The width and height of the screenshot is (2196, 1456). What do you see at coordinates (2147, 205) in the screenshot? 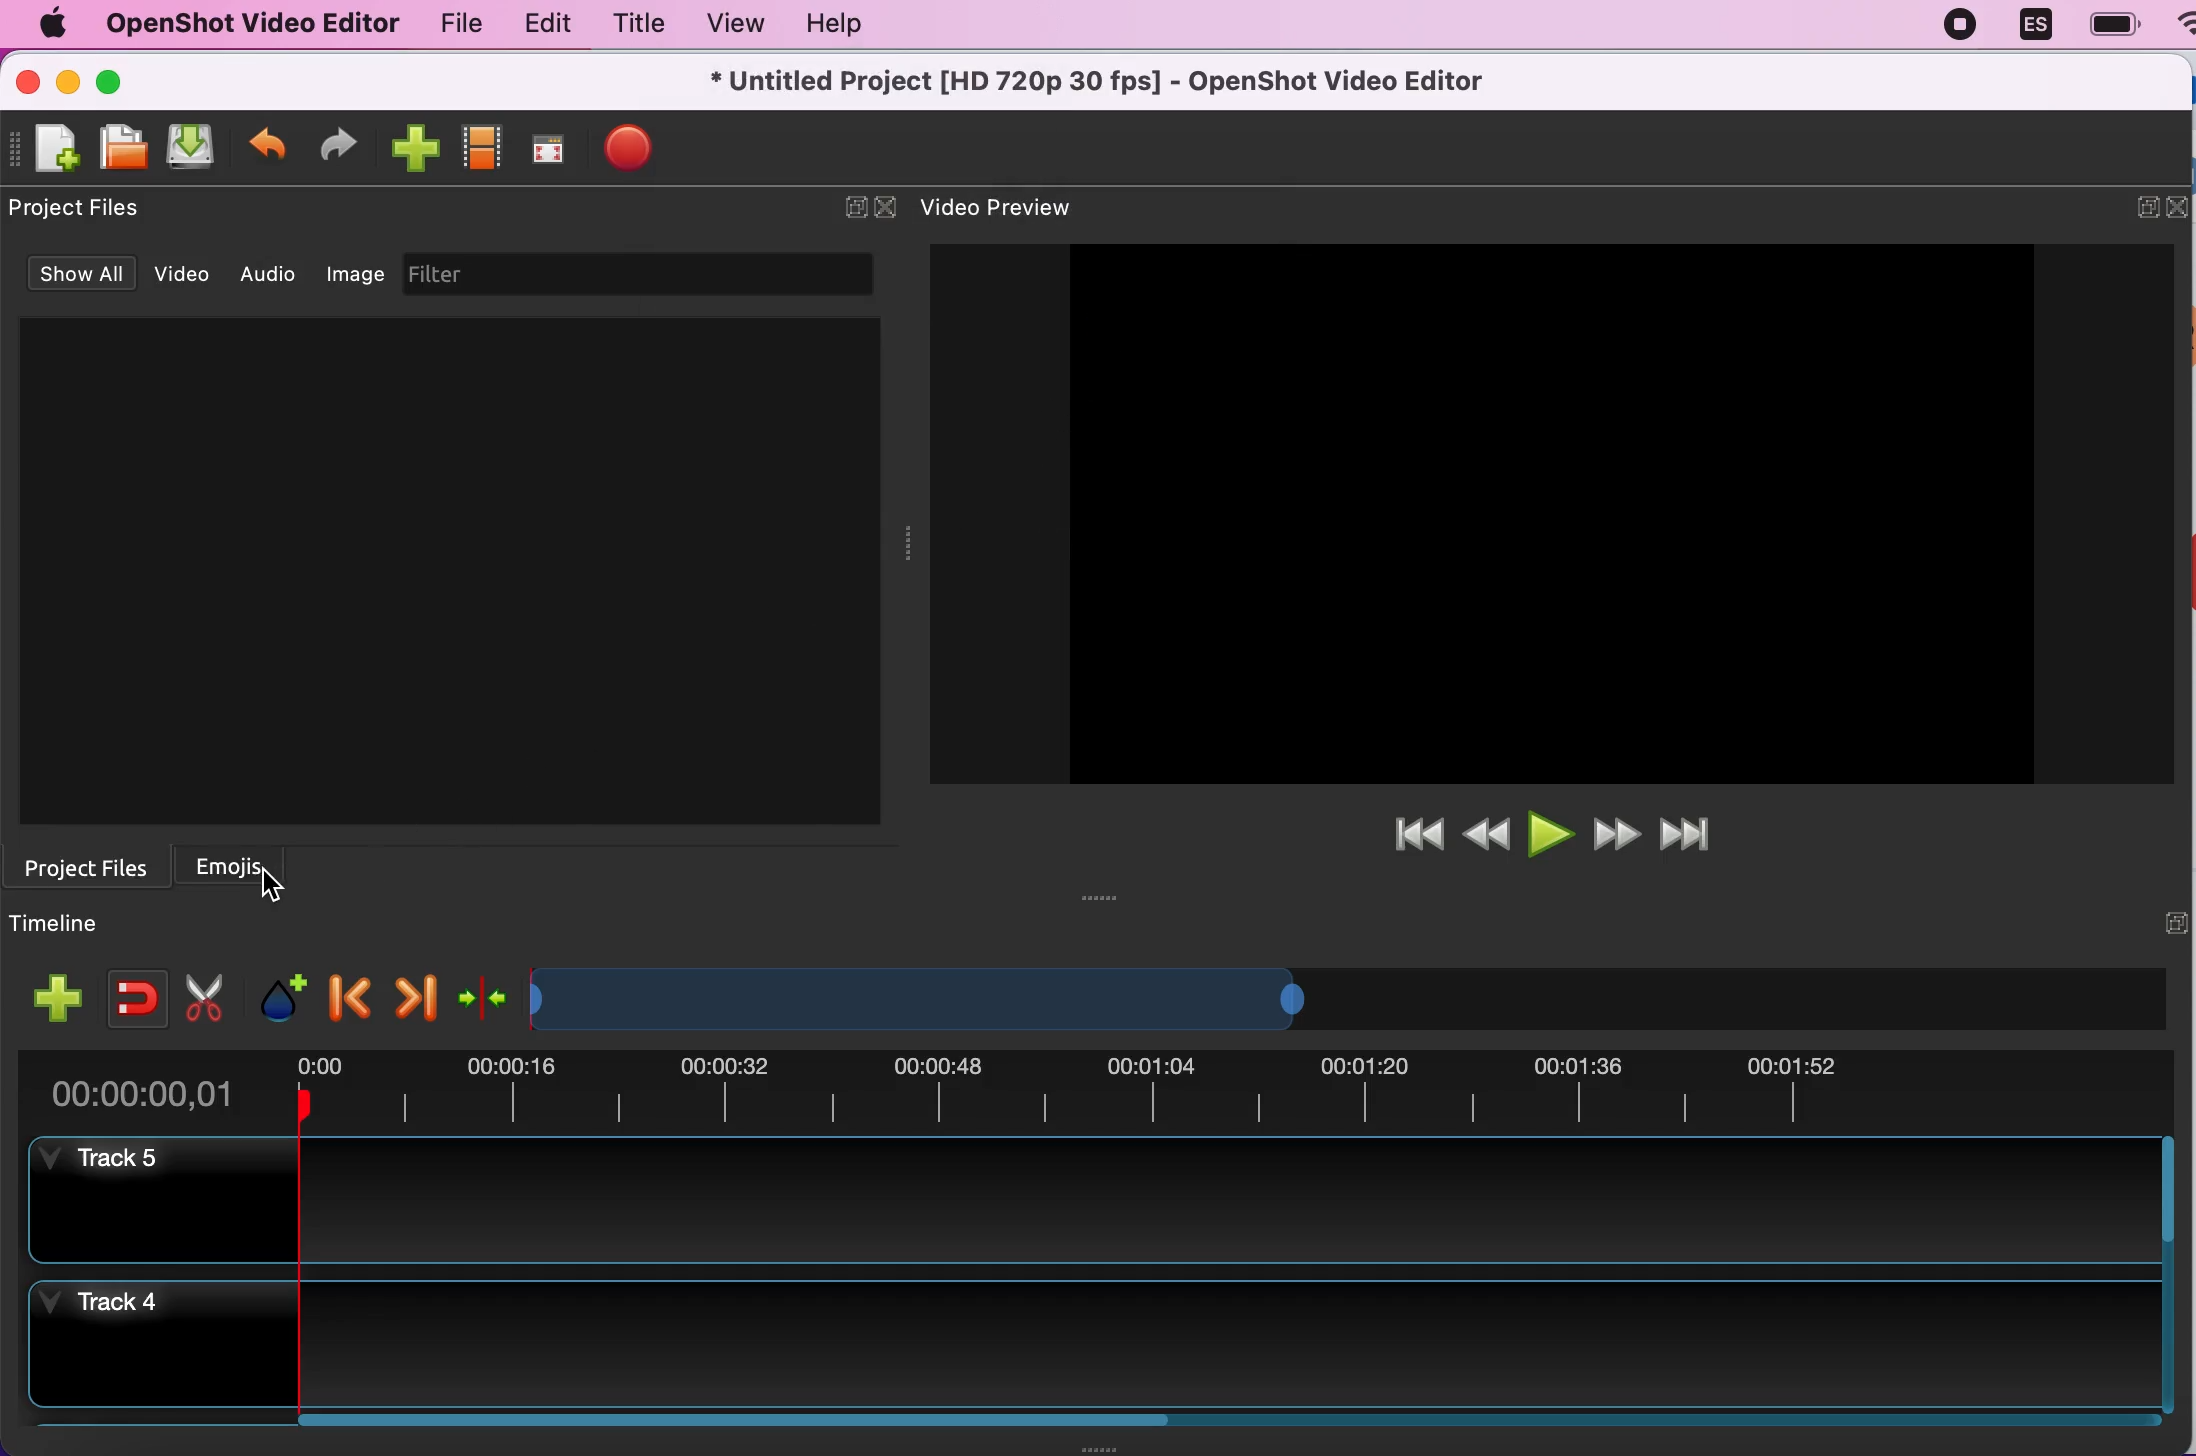
I see `expand/hide` at bounding box center [2147, 205].